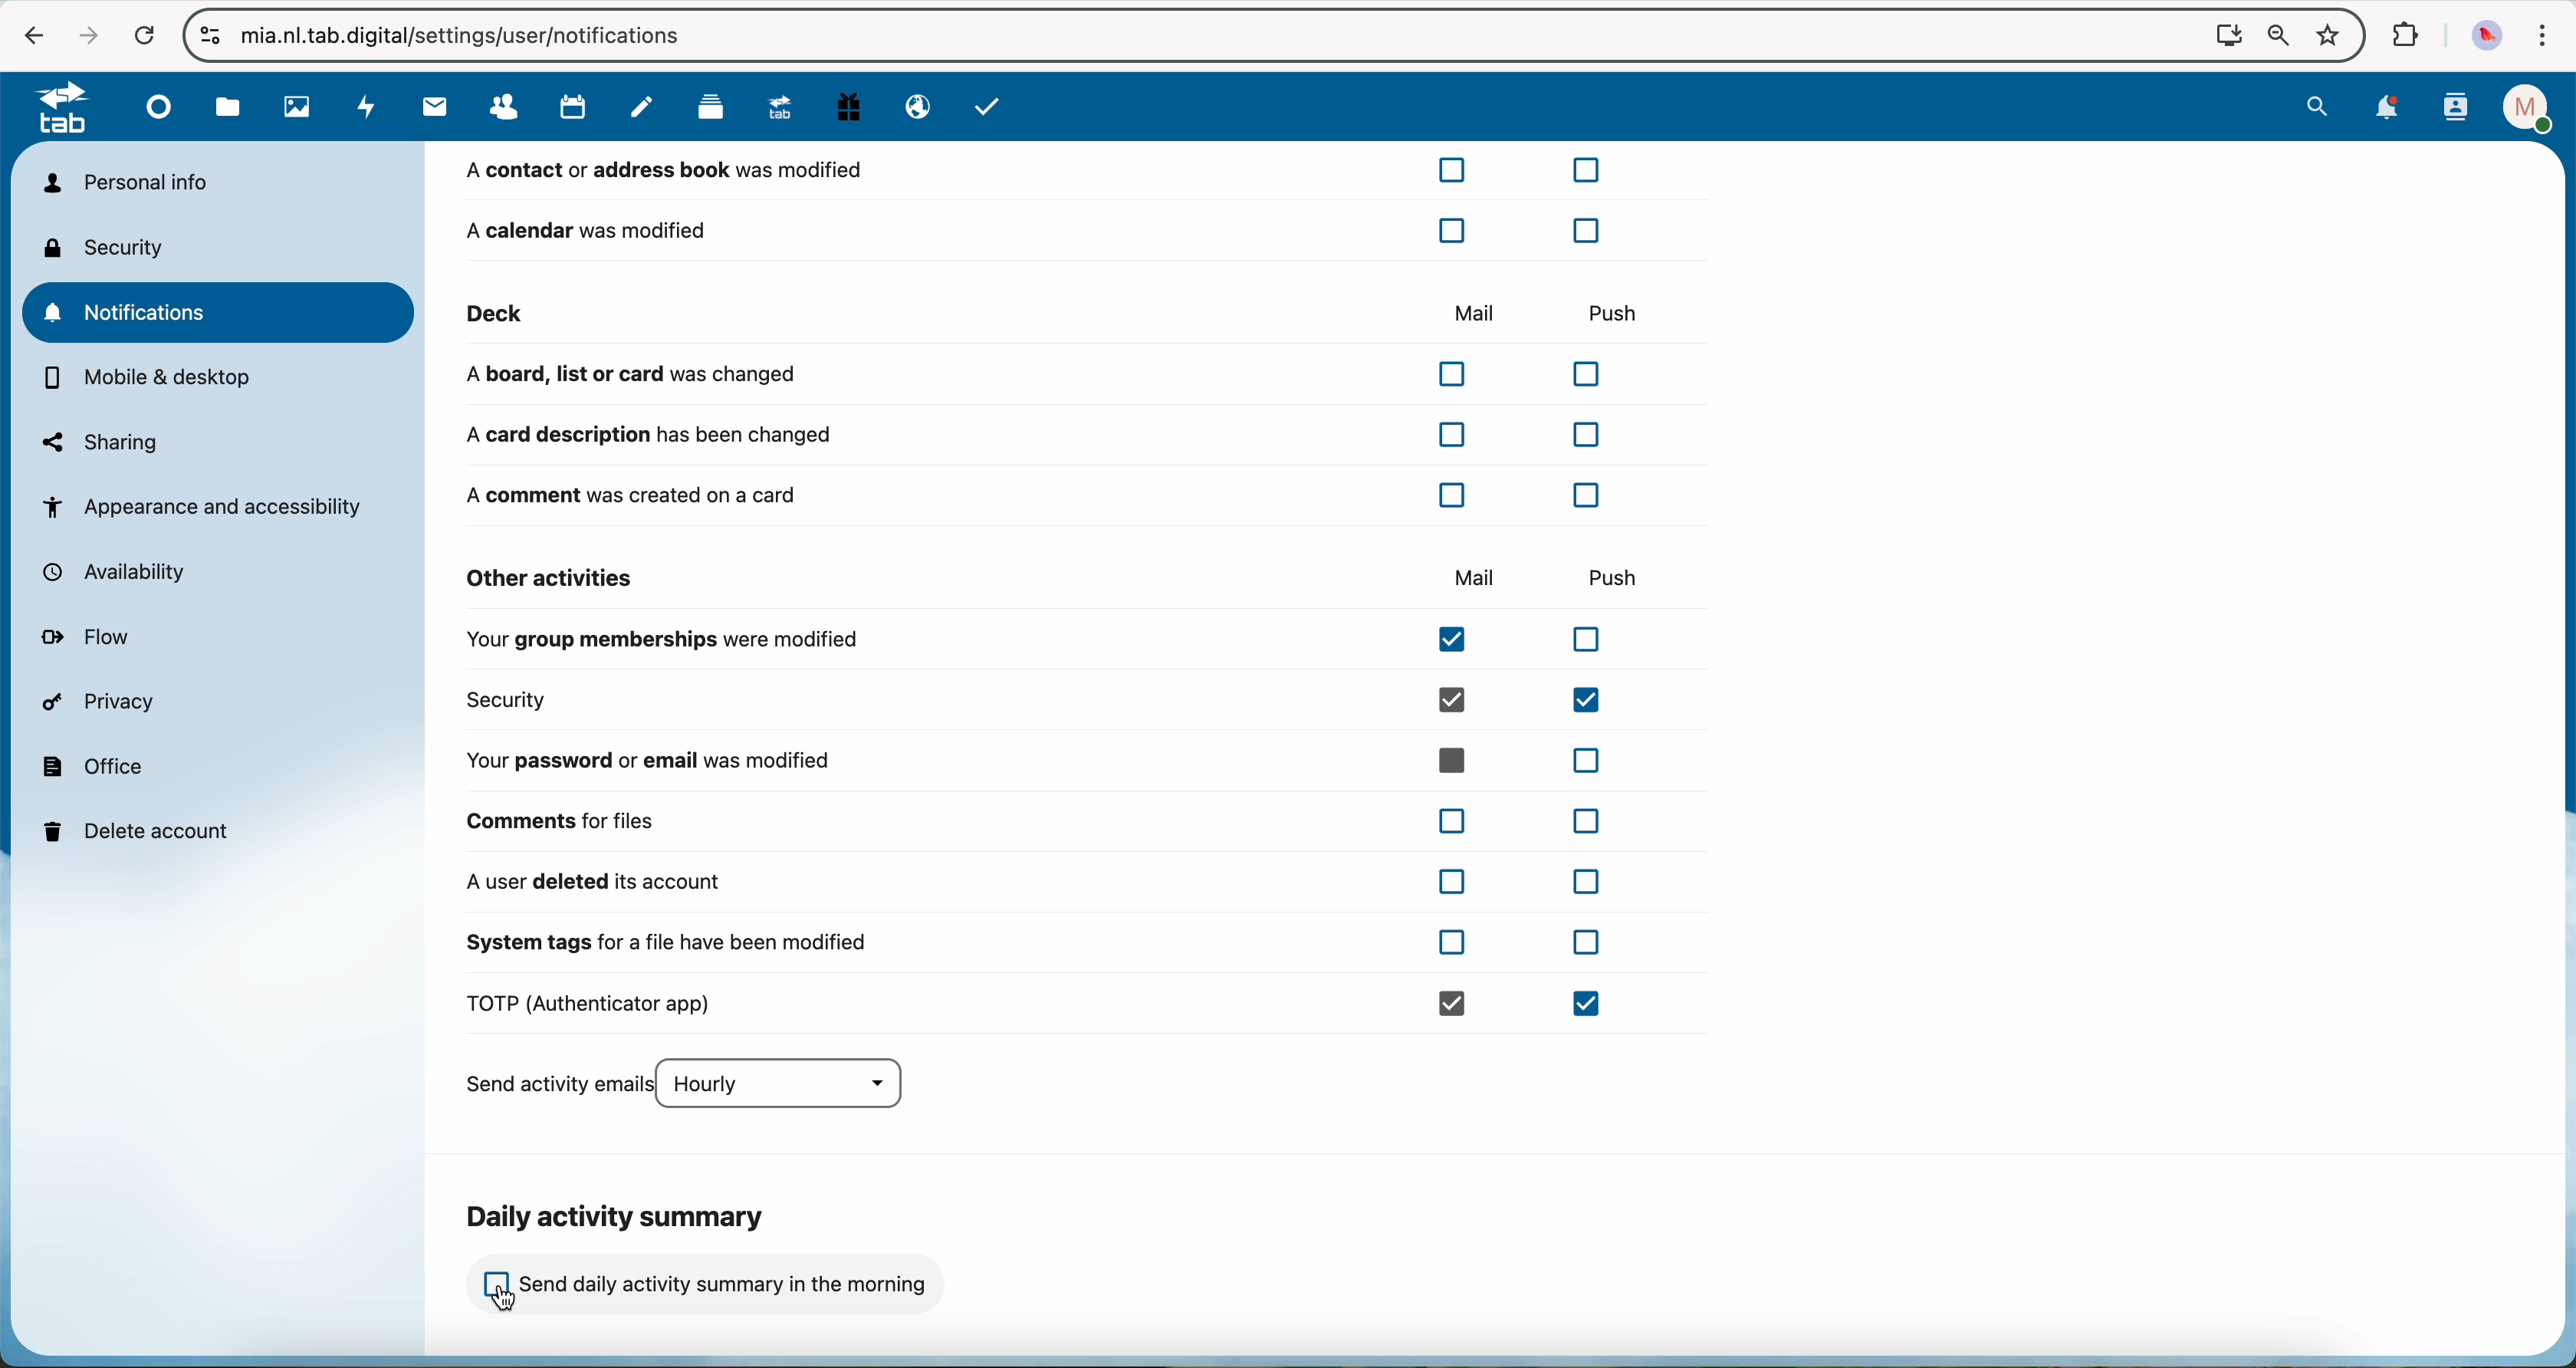  I want to click on email, so click(914, 108).